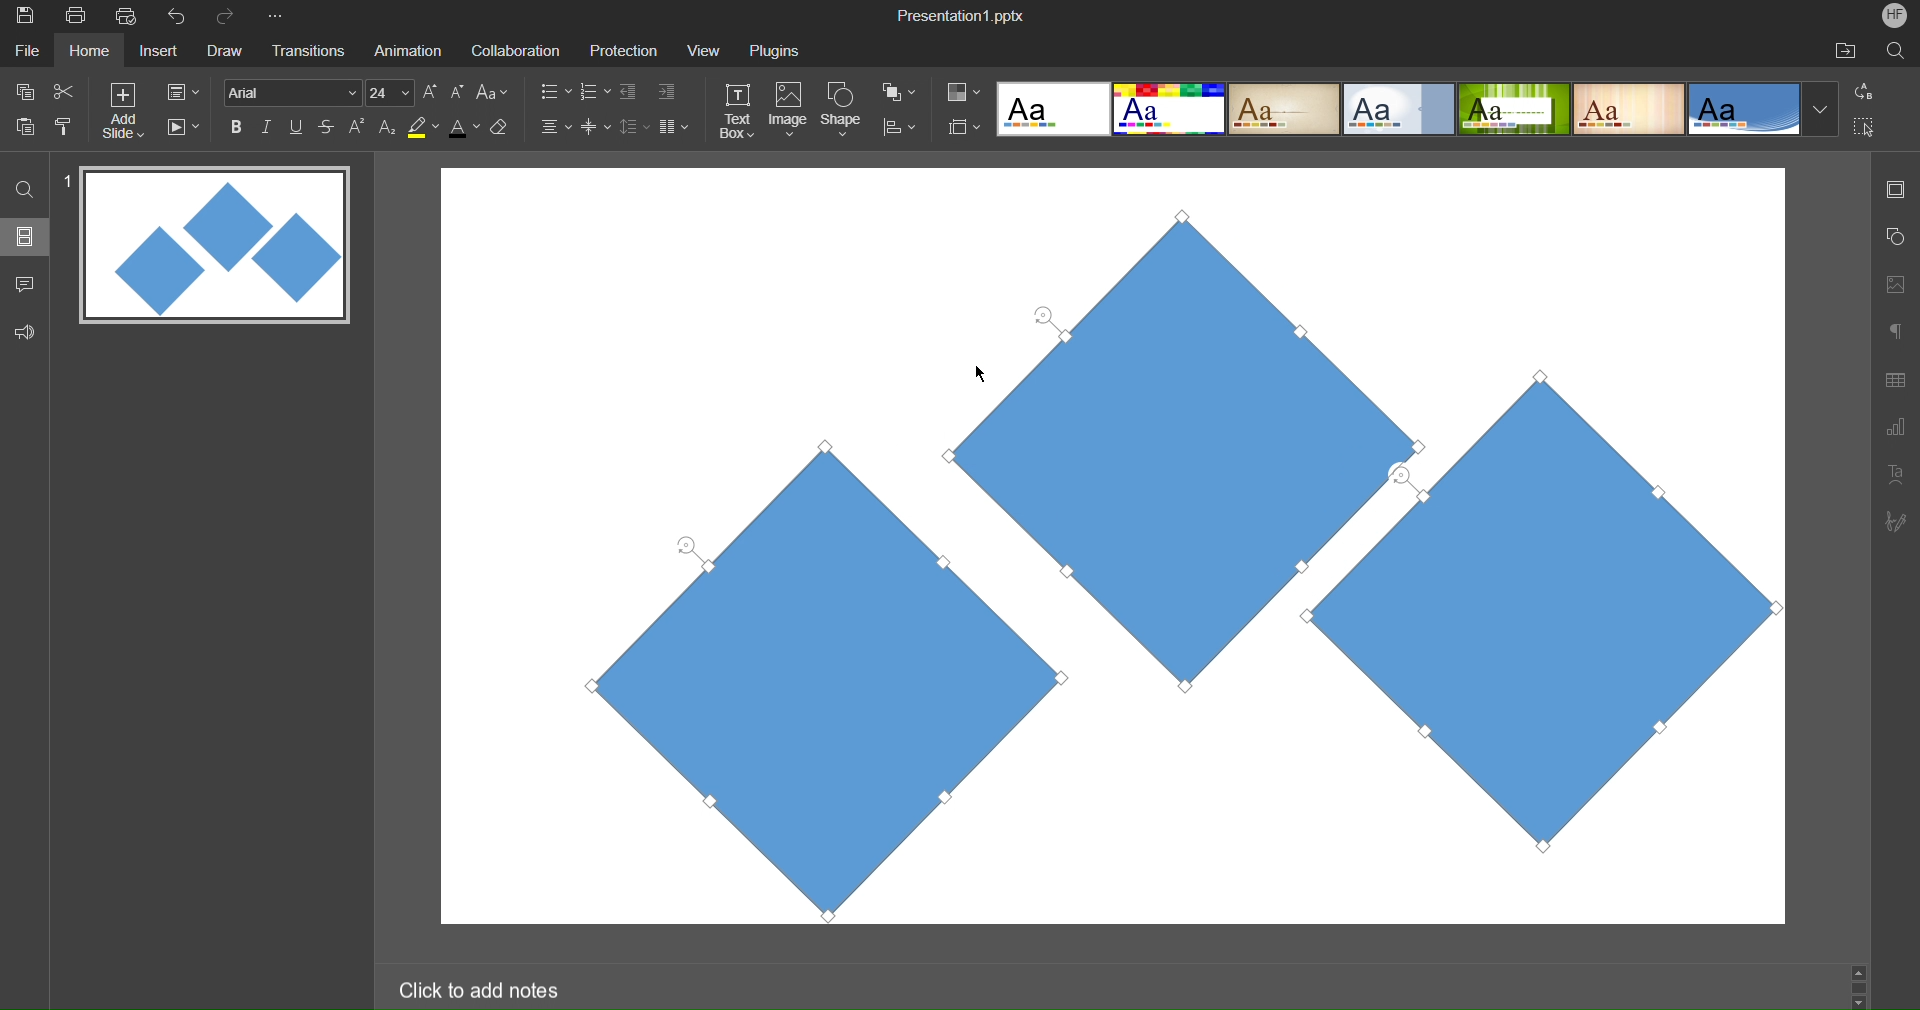 Image resolution: width=1920 pixels, height=1010 pixels. What do you see at coordinates (209, 247) in the screenshot?
I see `slide 1` at bounding box center [209, 247].